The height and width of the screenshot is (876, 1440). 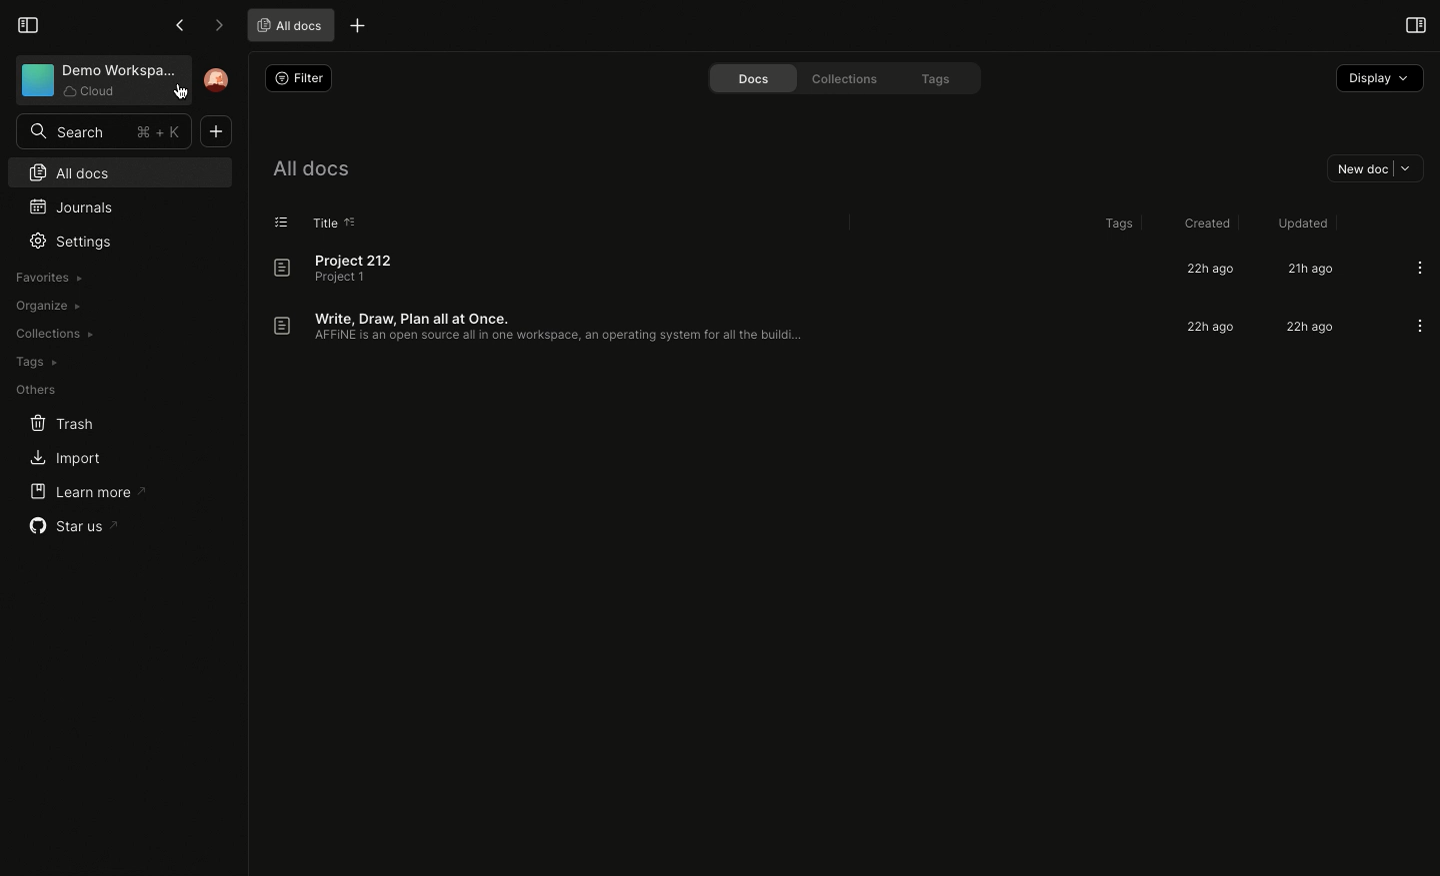 I want to click on Updated, so click(x=1300, y=223).